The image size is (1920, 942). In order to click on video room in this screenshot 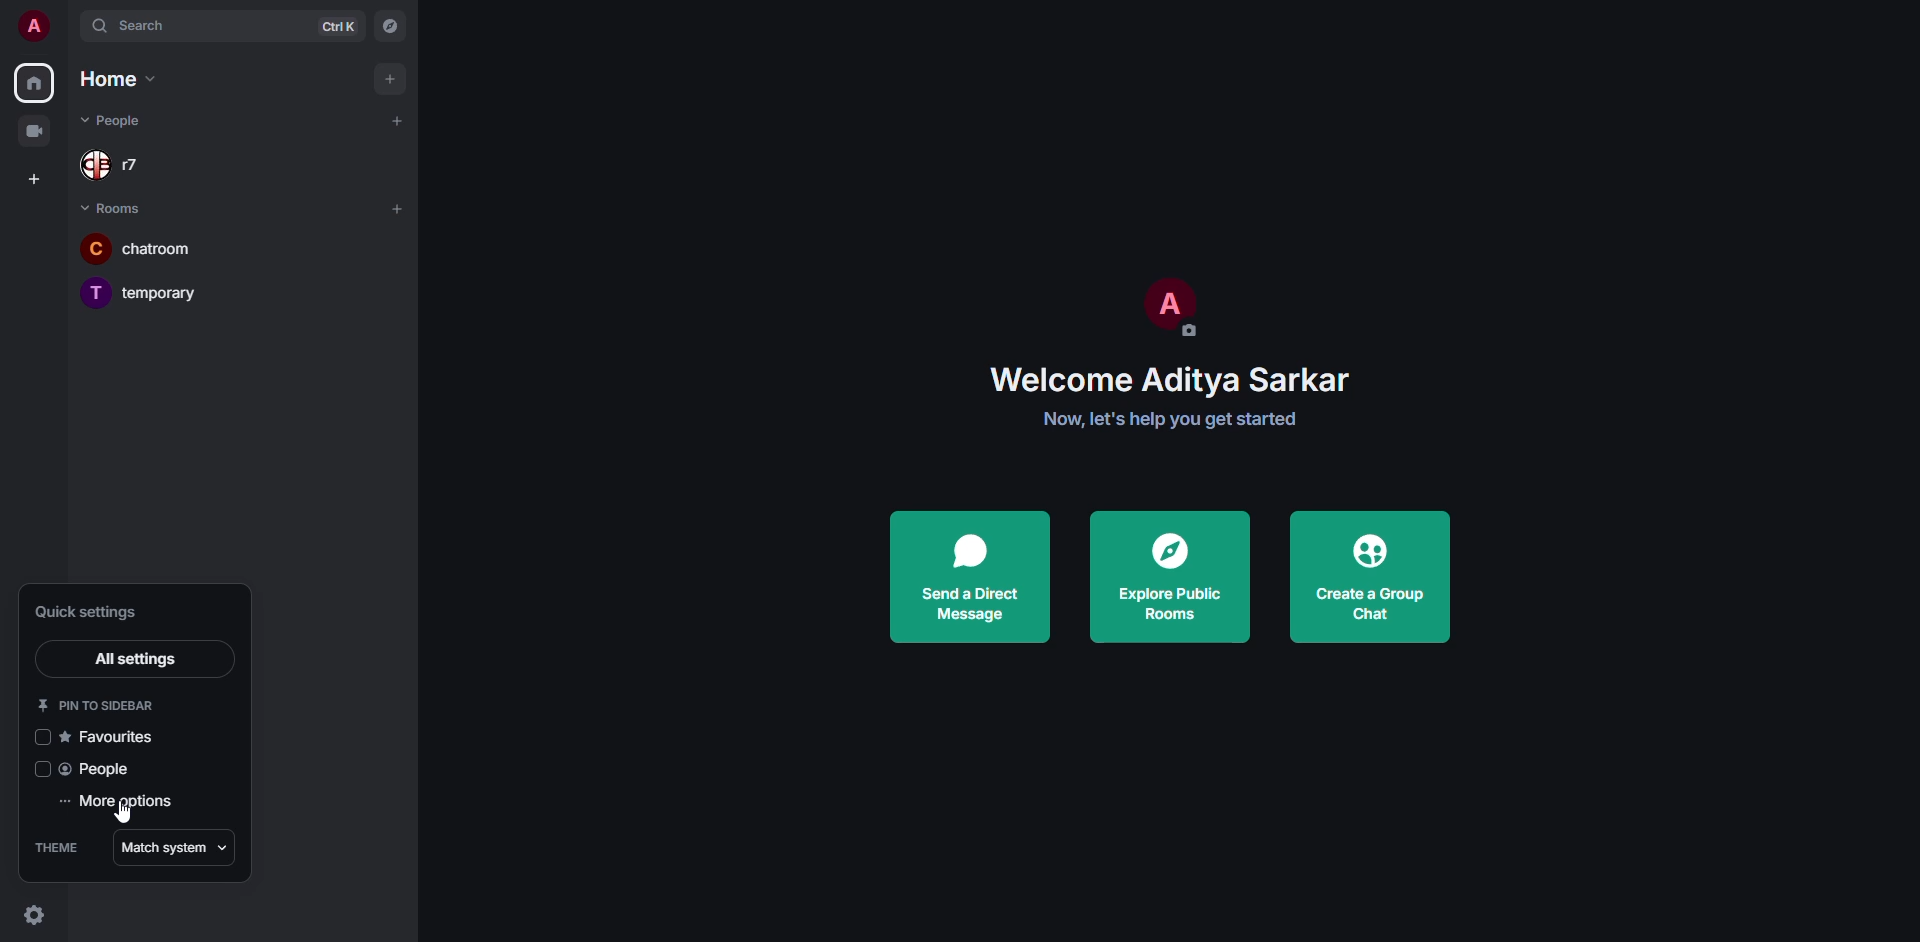, I will do `click(32, 131)`.